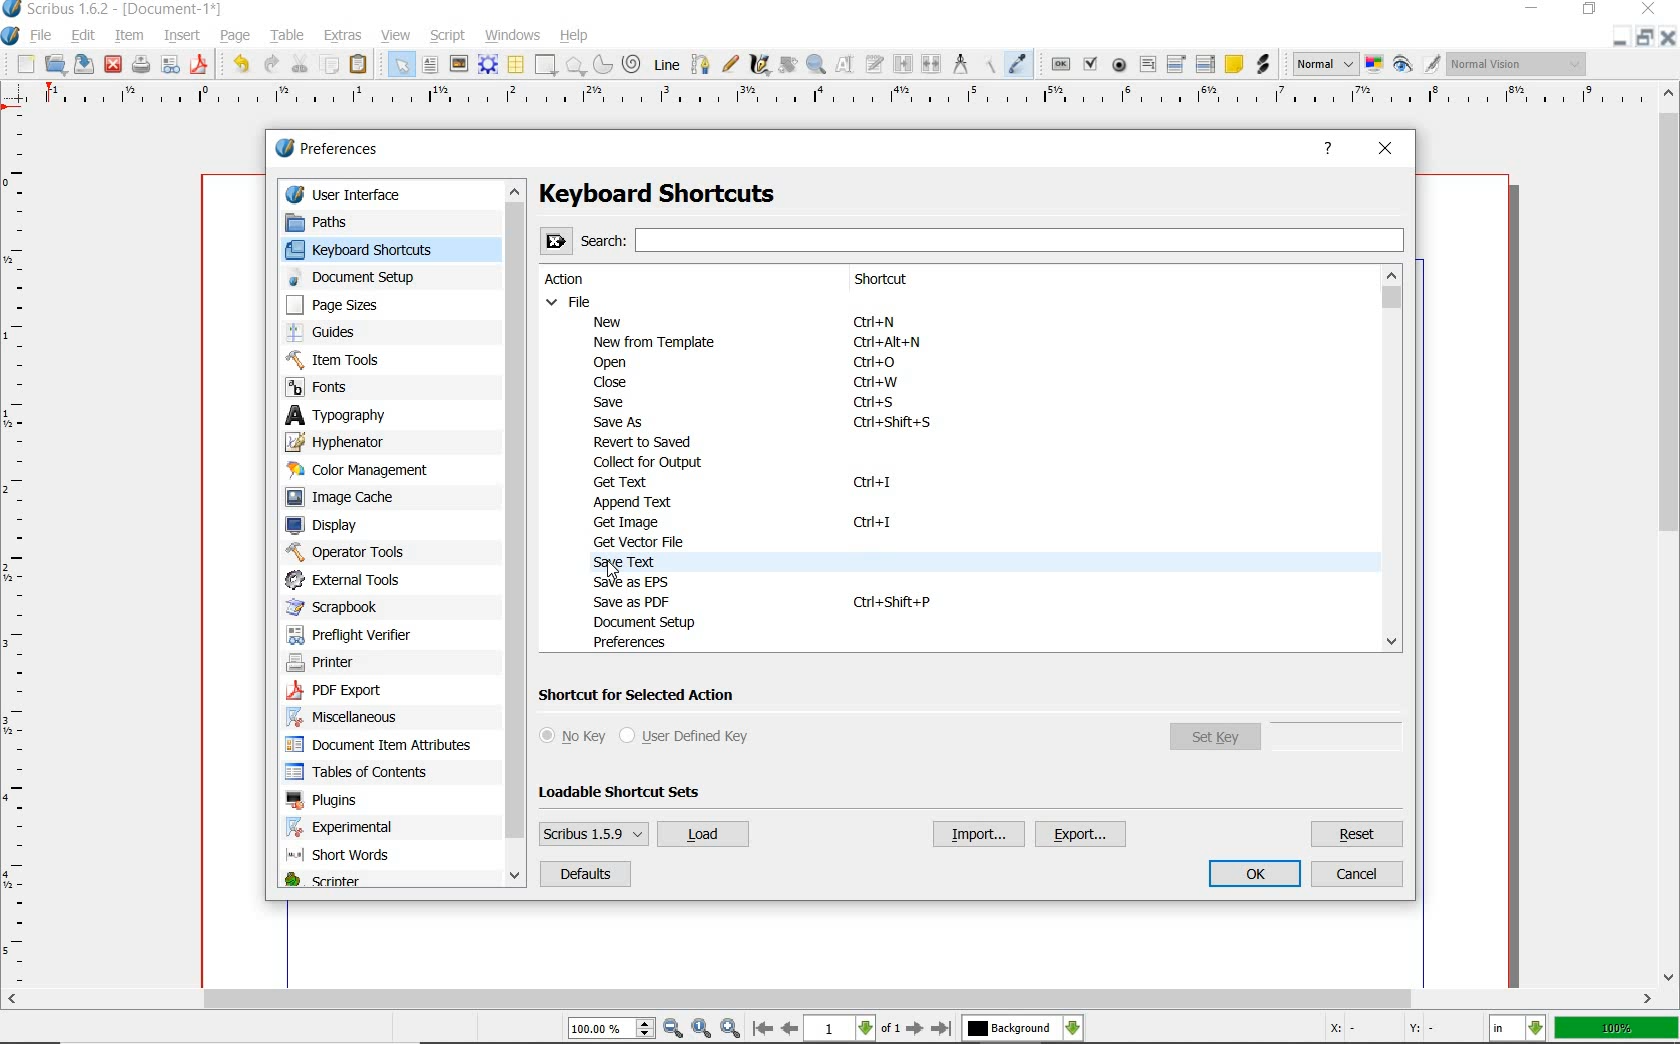  I want to click on Ctrl + N, so click(883, 323).